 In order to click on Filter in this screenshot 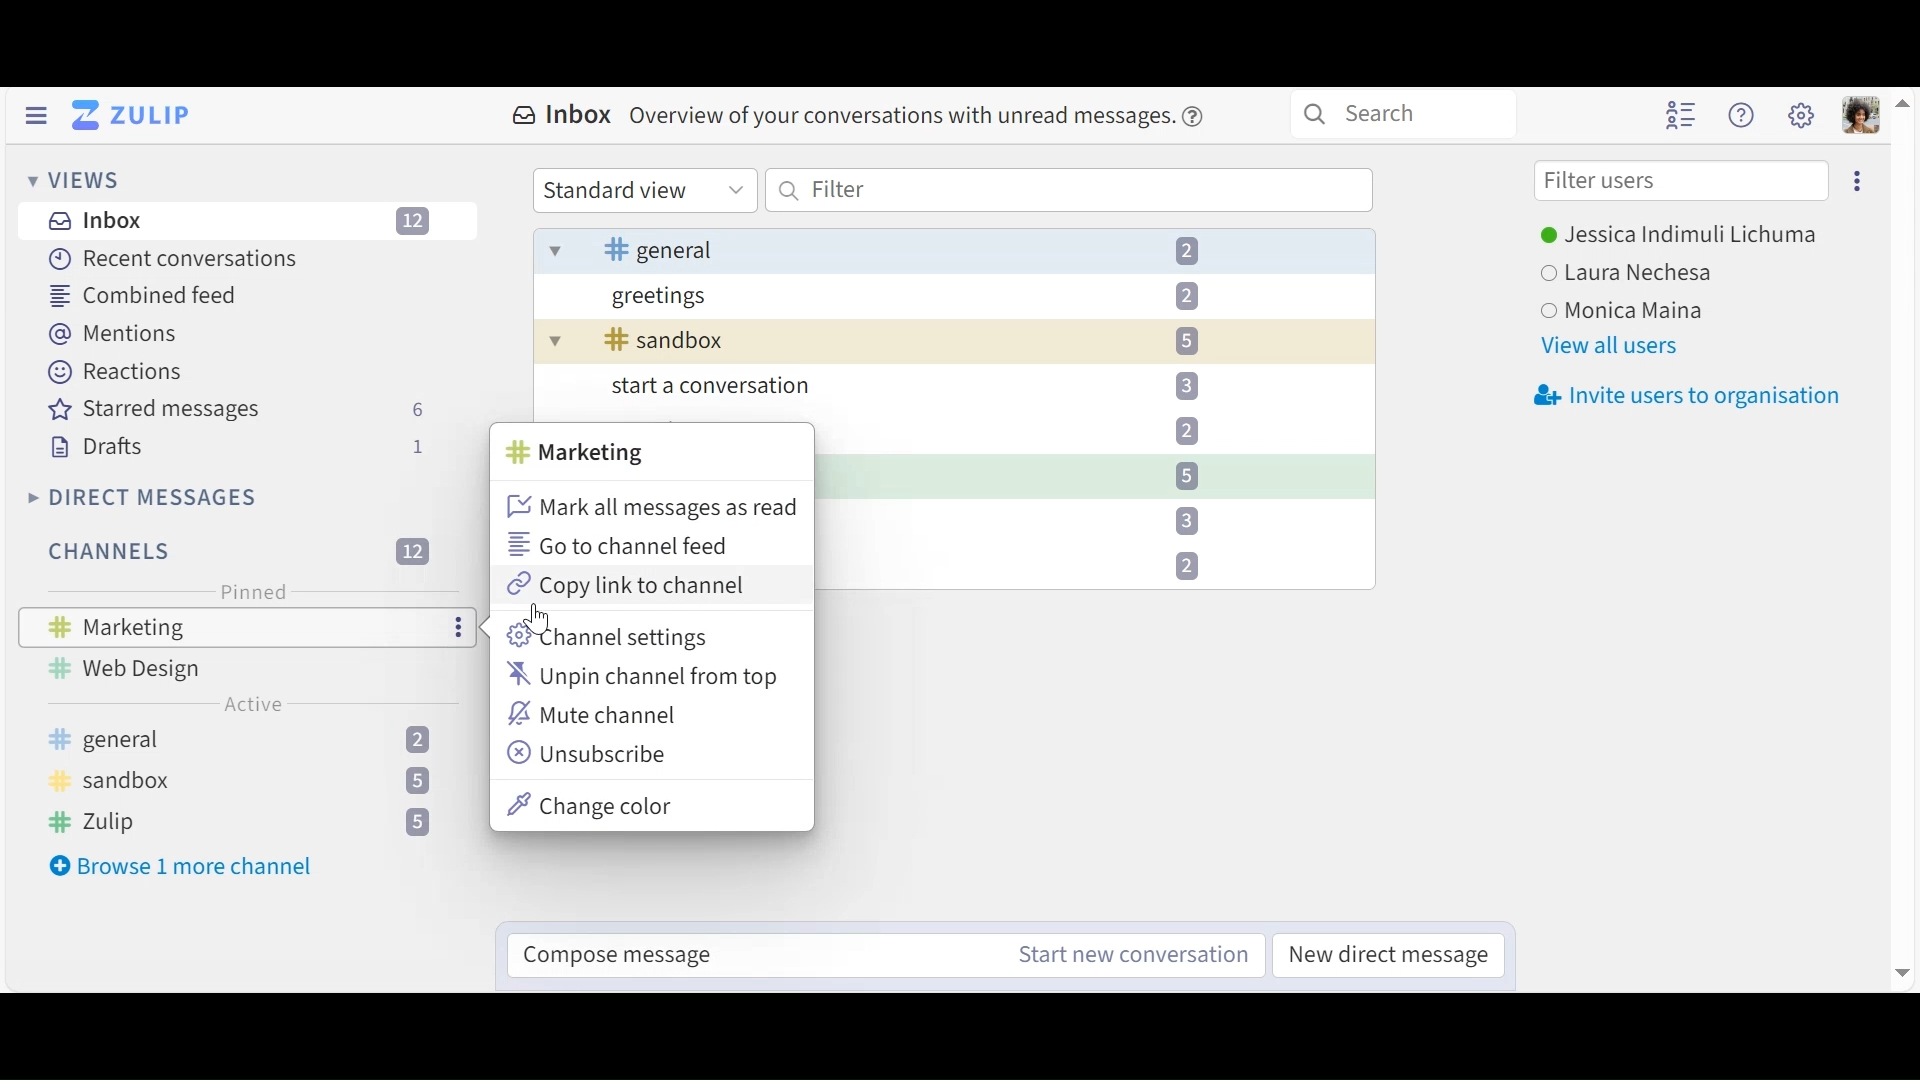, I will do `click(1070, 190)`.